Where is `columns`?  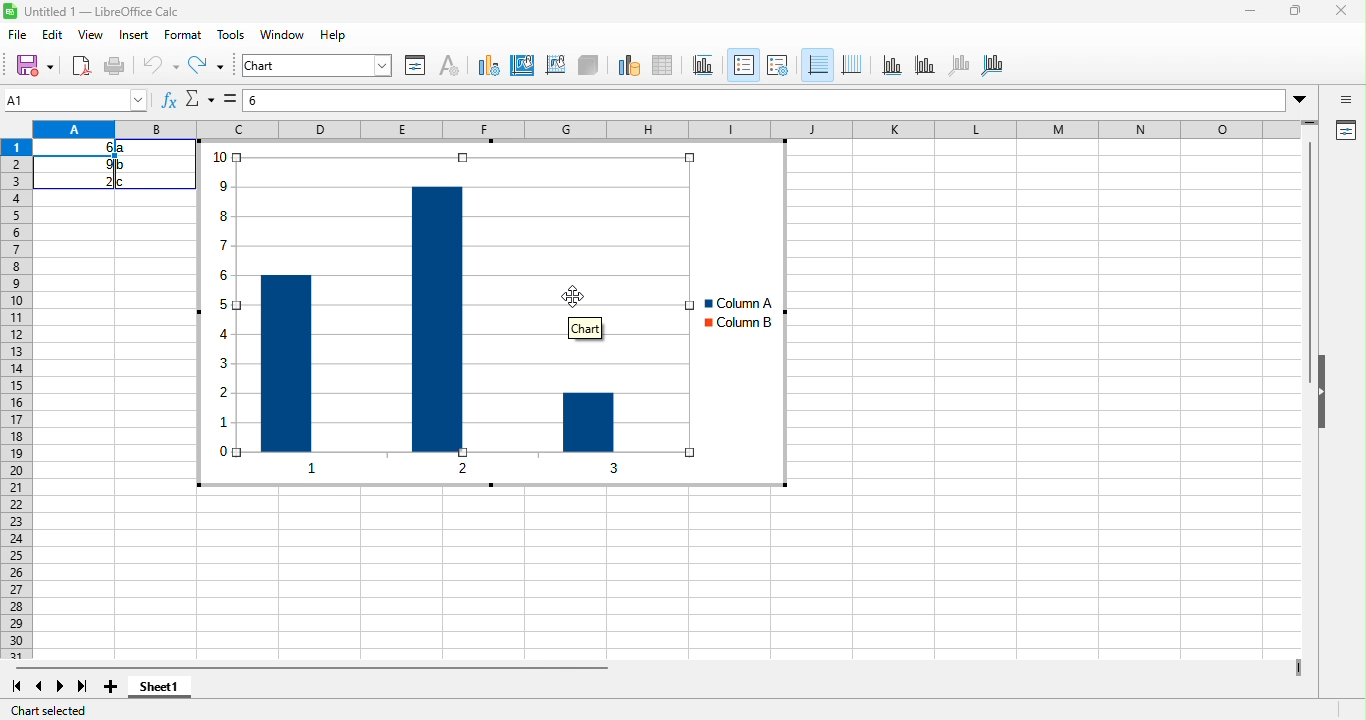
columns is located at coordinates (467, 301).